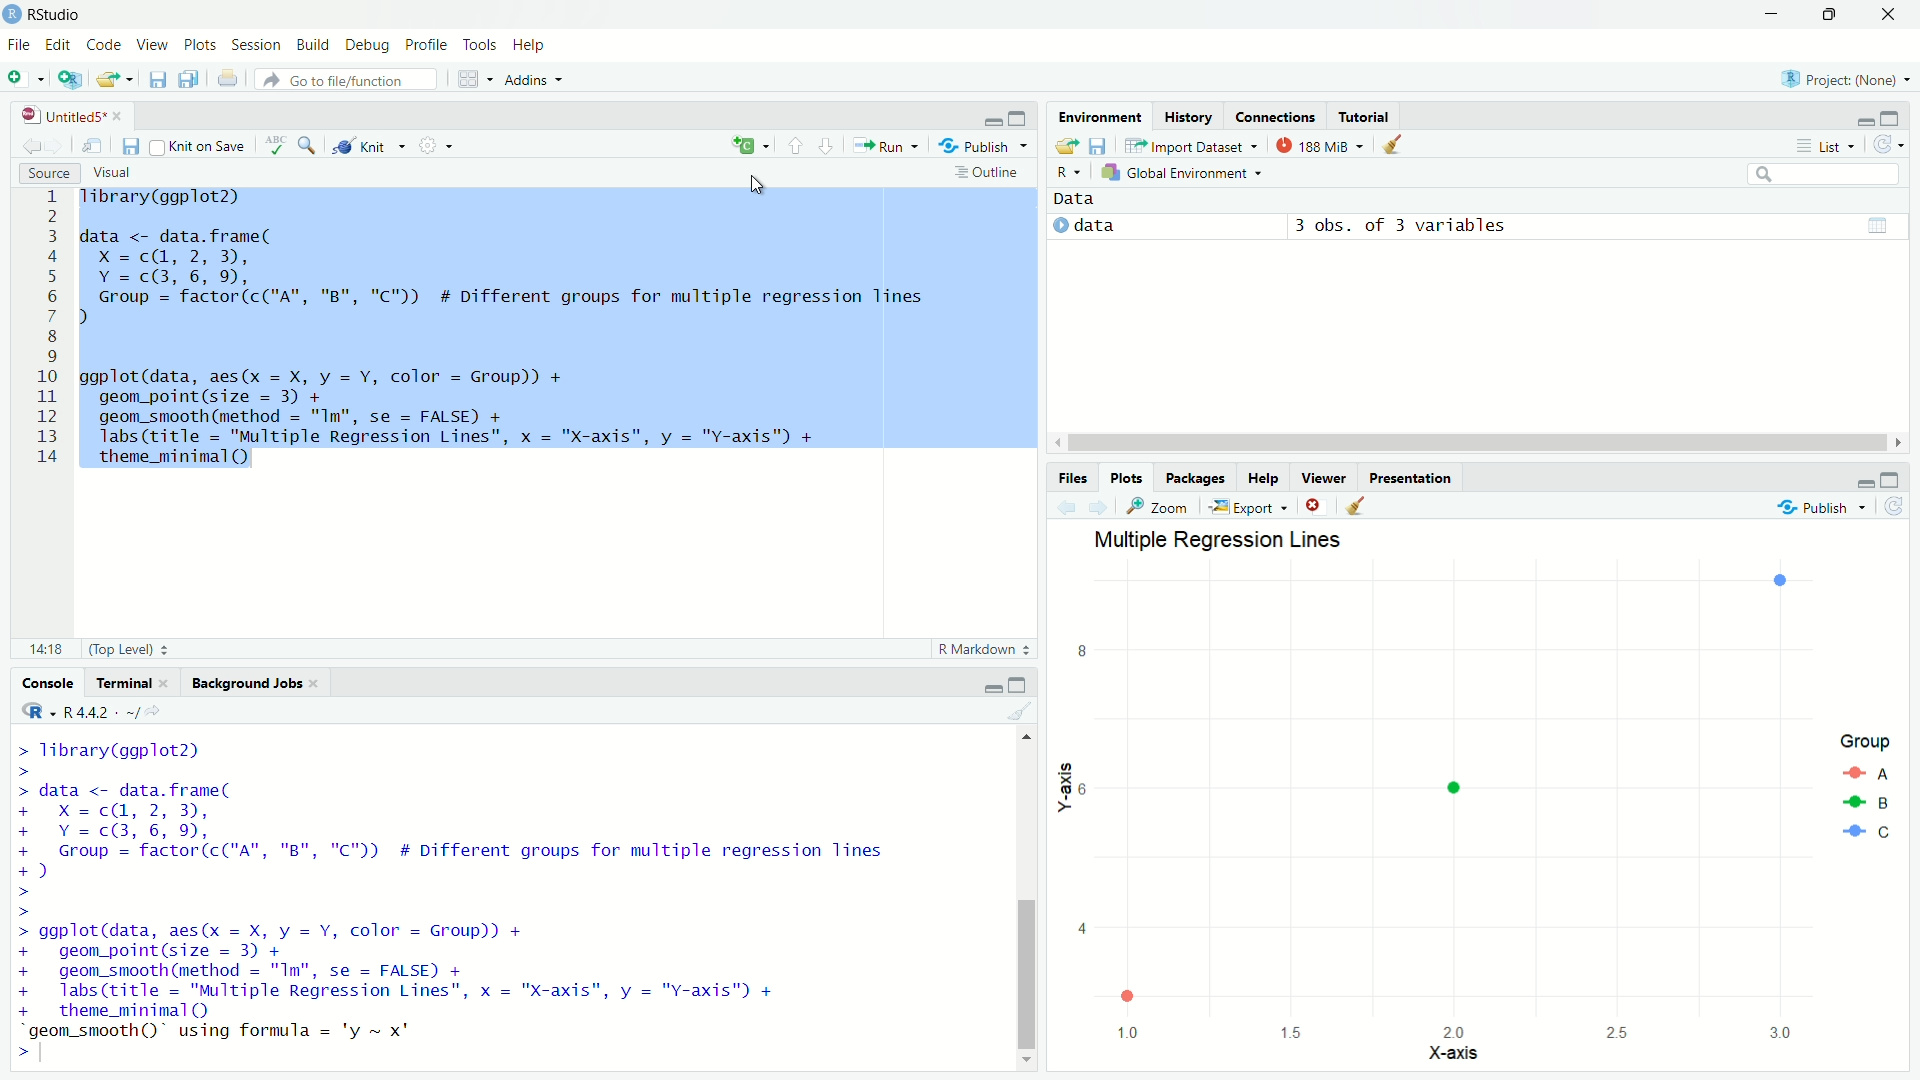 This screenshot has width=1920, height=1080. What do you see at coordinates (1014, 712) in the screenshot?
I see `clear` at bounding box center [1014, 712].